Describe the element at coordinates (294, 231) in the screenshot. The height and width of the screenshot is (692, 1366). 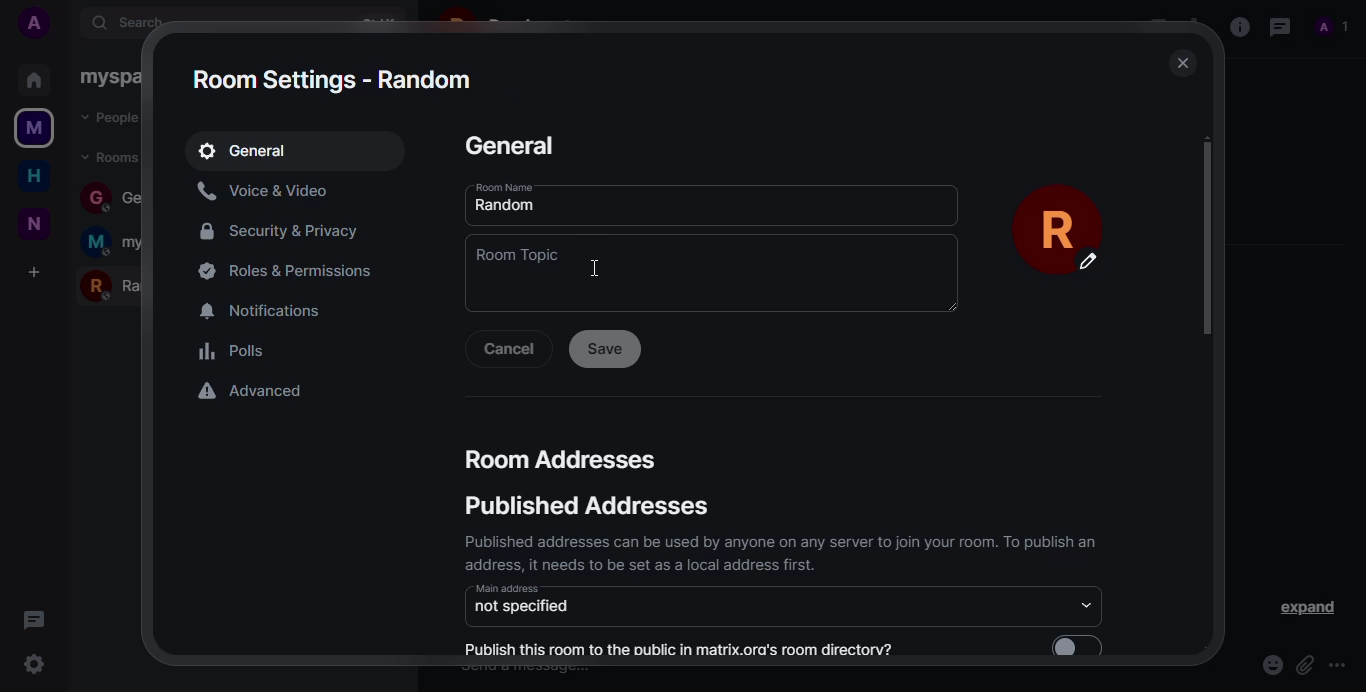
I see `security&privacy` at that location.